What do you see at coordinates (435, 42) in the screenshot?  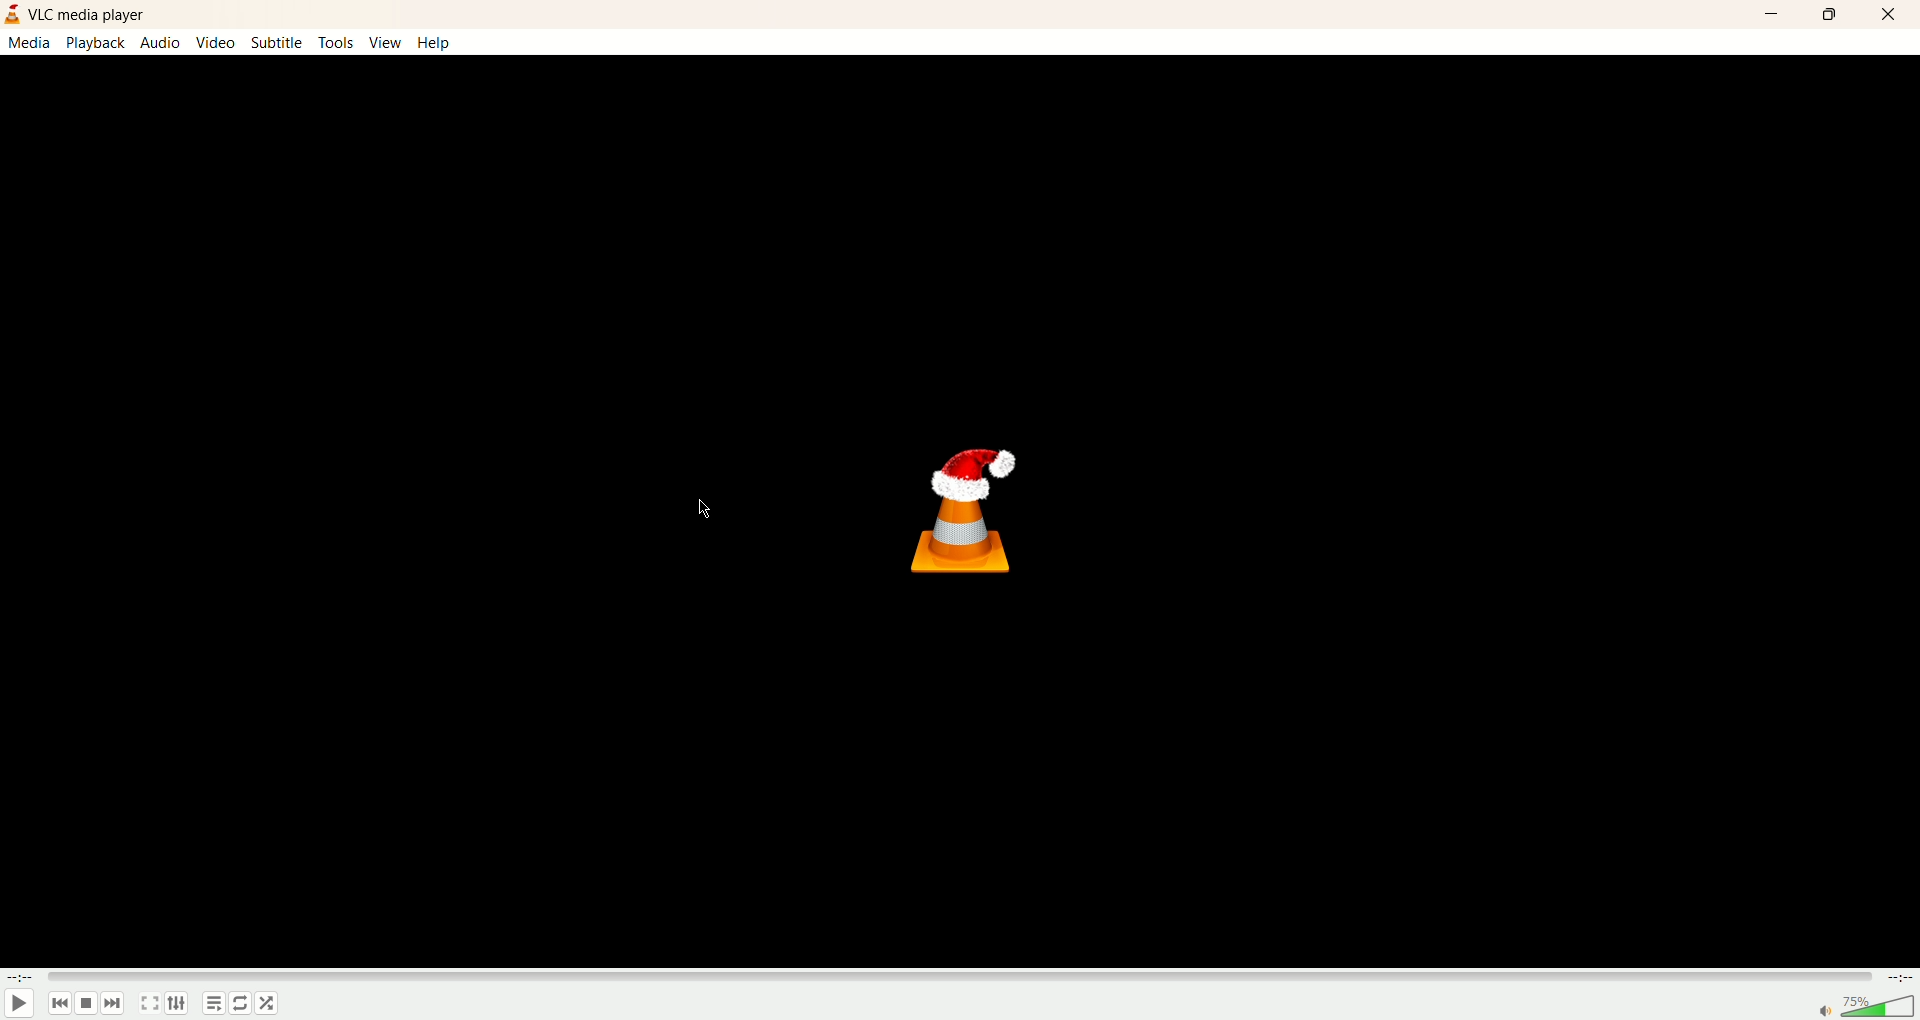 I see `Help` at bounding box center [435, 42].